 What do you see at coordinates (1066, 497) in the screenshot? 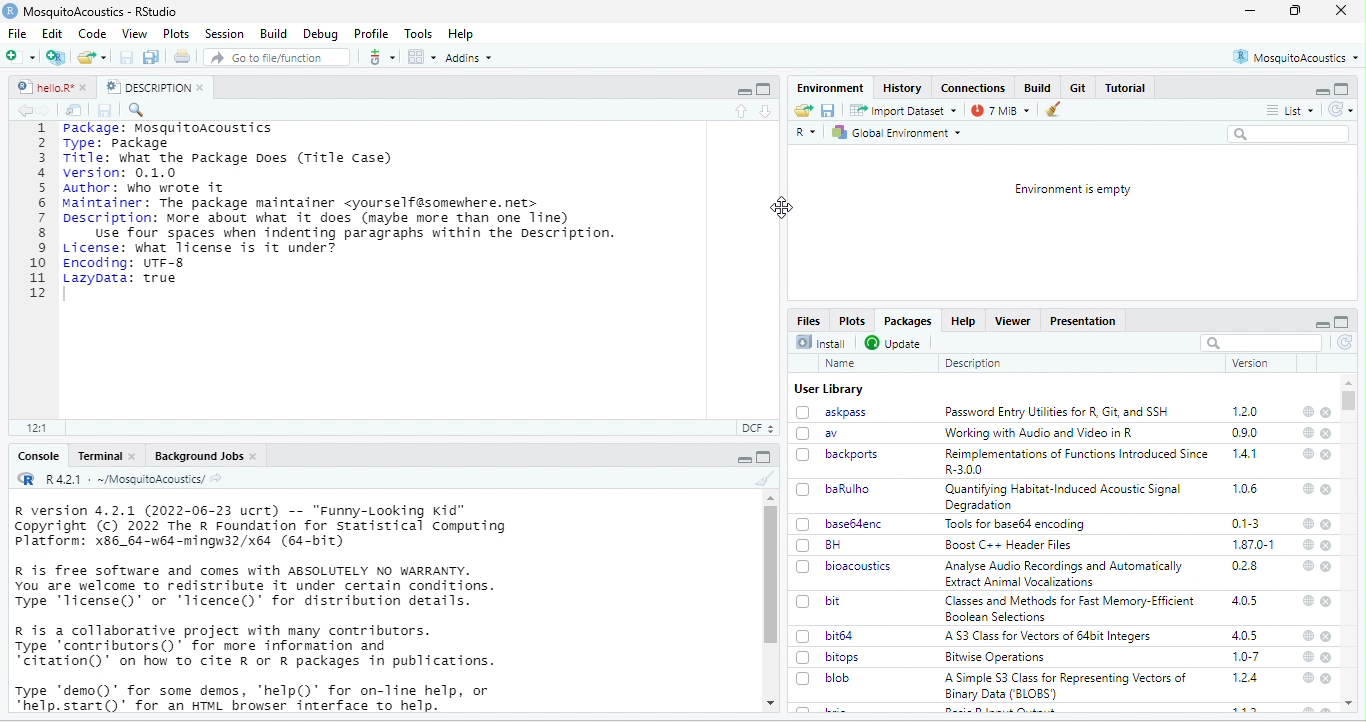
I see `‘Quantifying Habitat-Induced Acoustic Signal Degradation` at bounding box center [1066, 497].